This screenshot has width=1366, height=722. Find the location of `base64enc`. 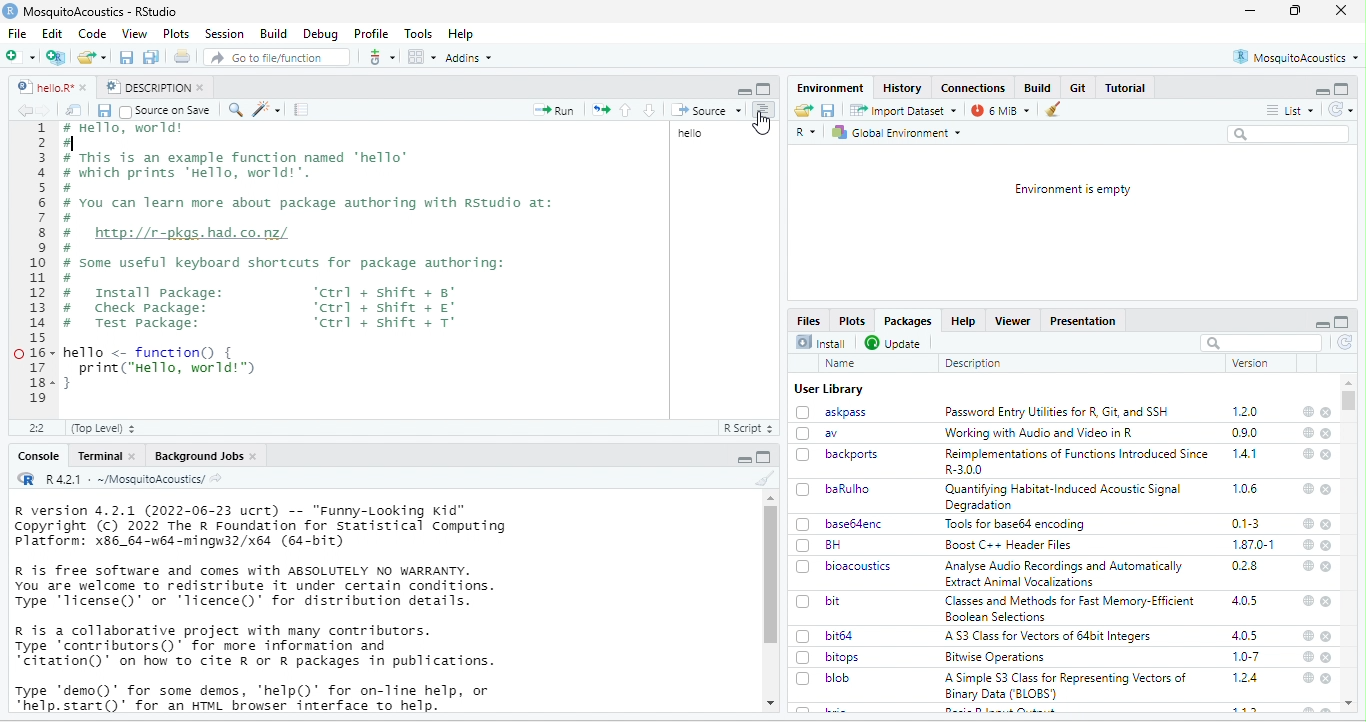

base64enc is located at coordinates (840, 524).